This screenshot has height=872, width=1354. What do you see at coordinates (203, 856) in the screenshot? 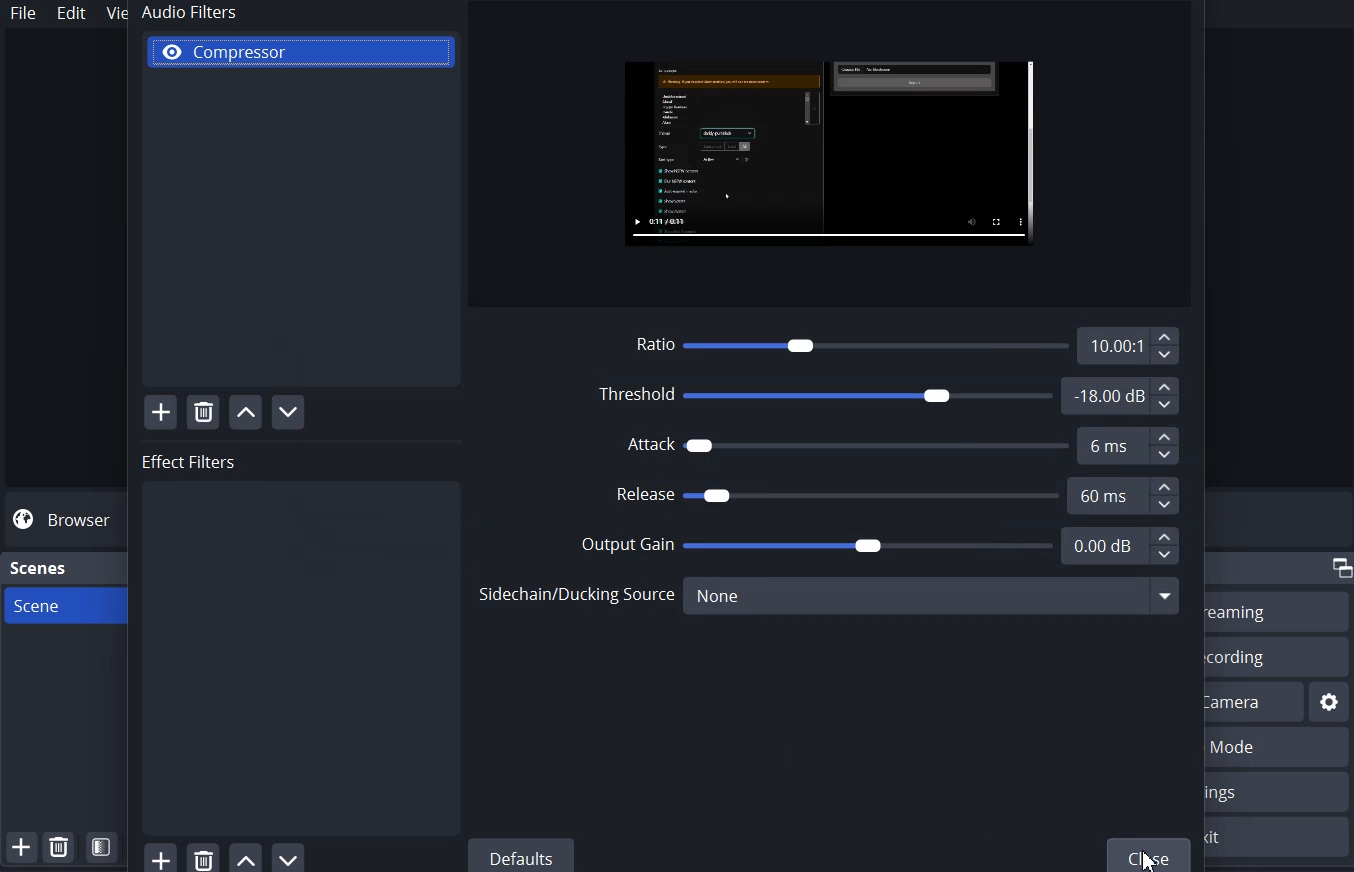
I see `Remove Filter` at bounding box center [203, 856].